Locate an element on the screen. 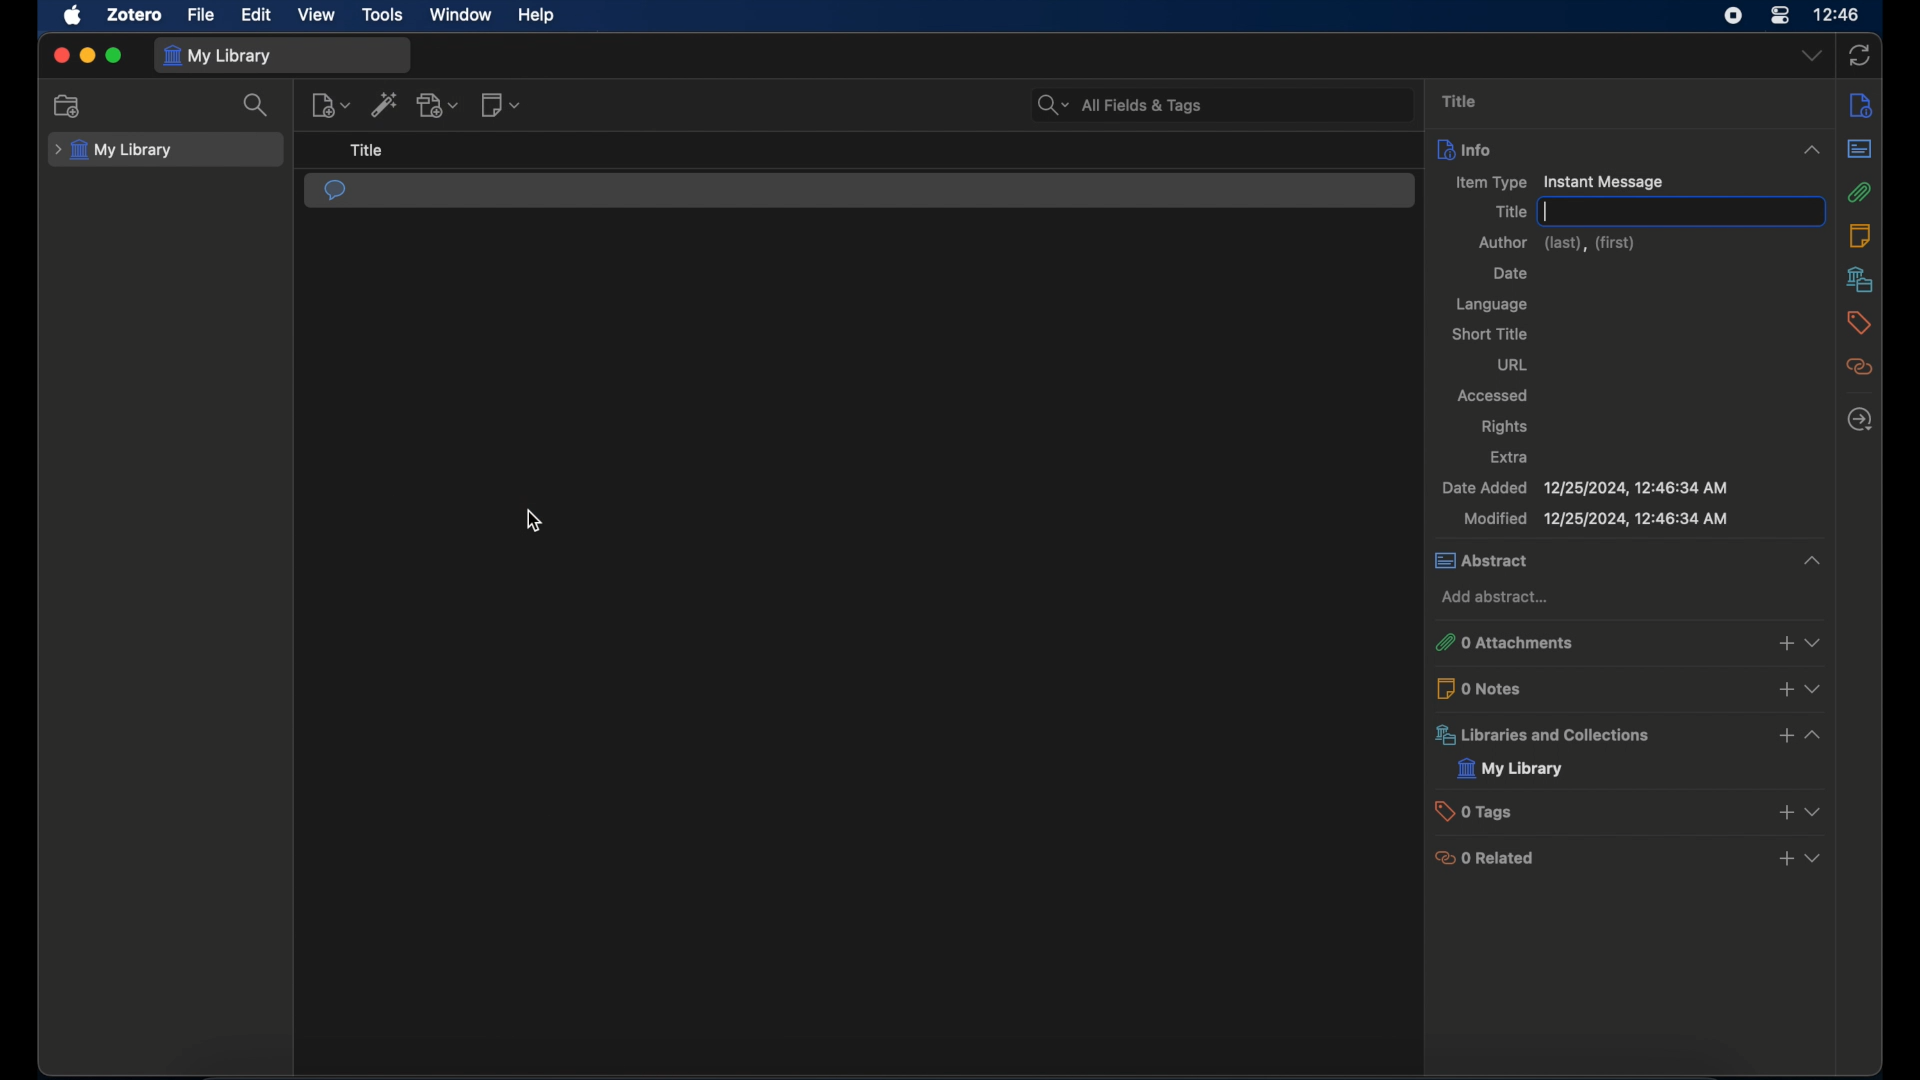 This screenshot has height=1080, width=1920. help is located at coordinates (538, 16).